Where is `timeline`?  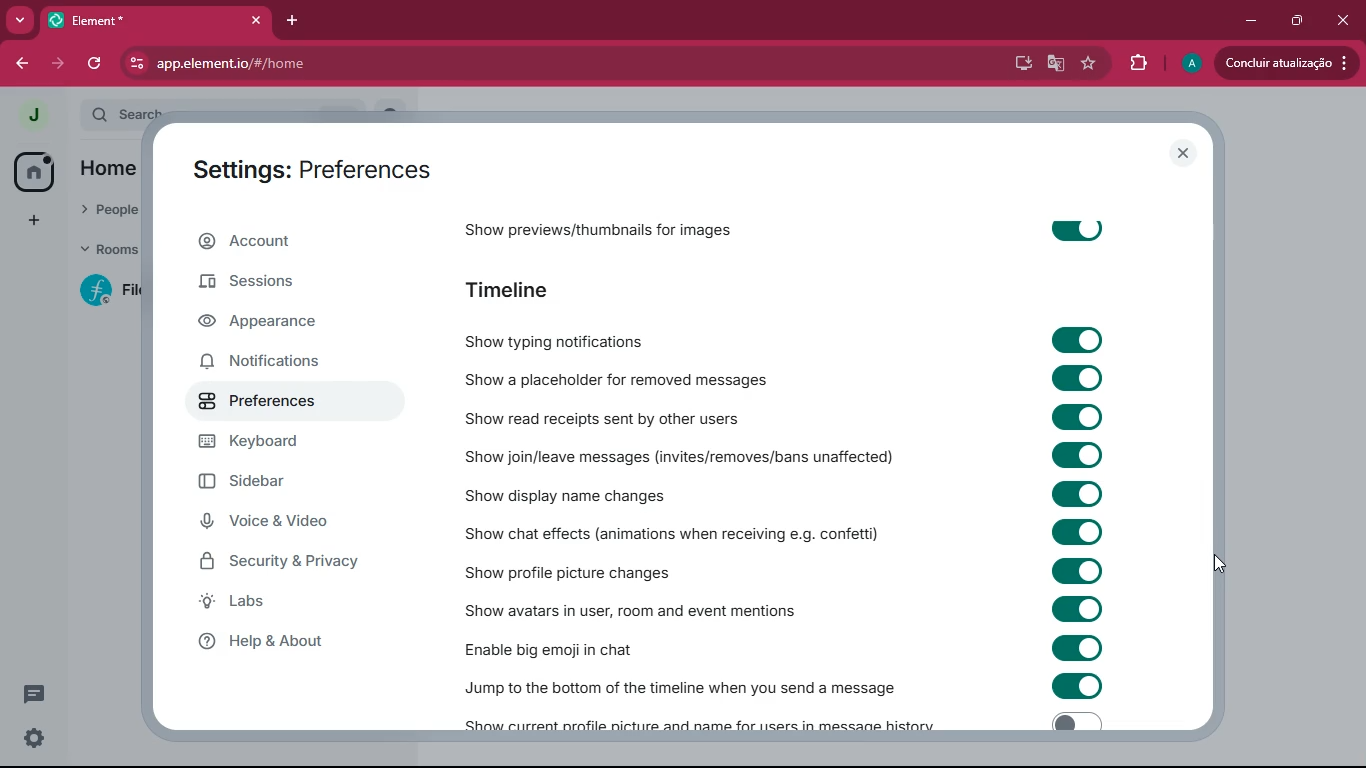
timeline is located at coordinates (519, 287).